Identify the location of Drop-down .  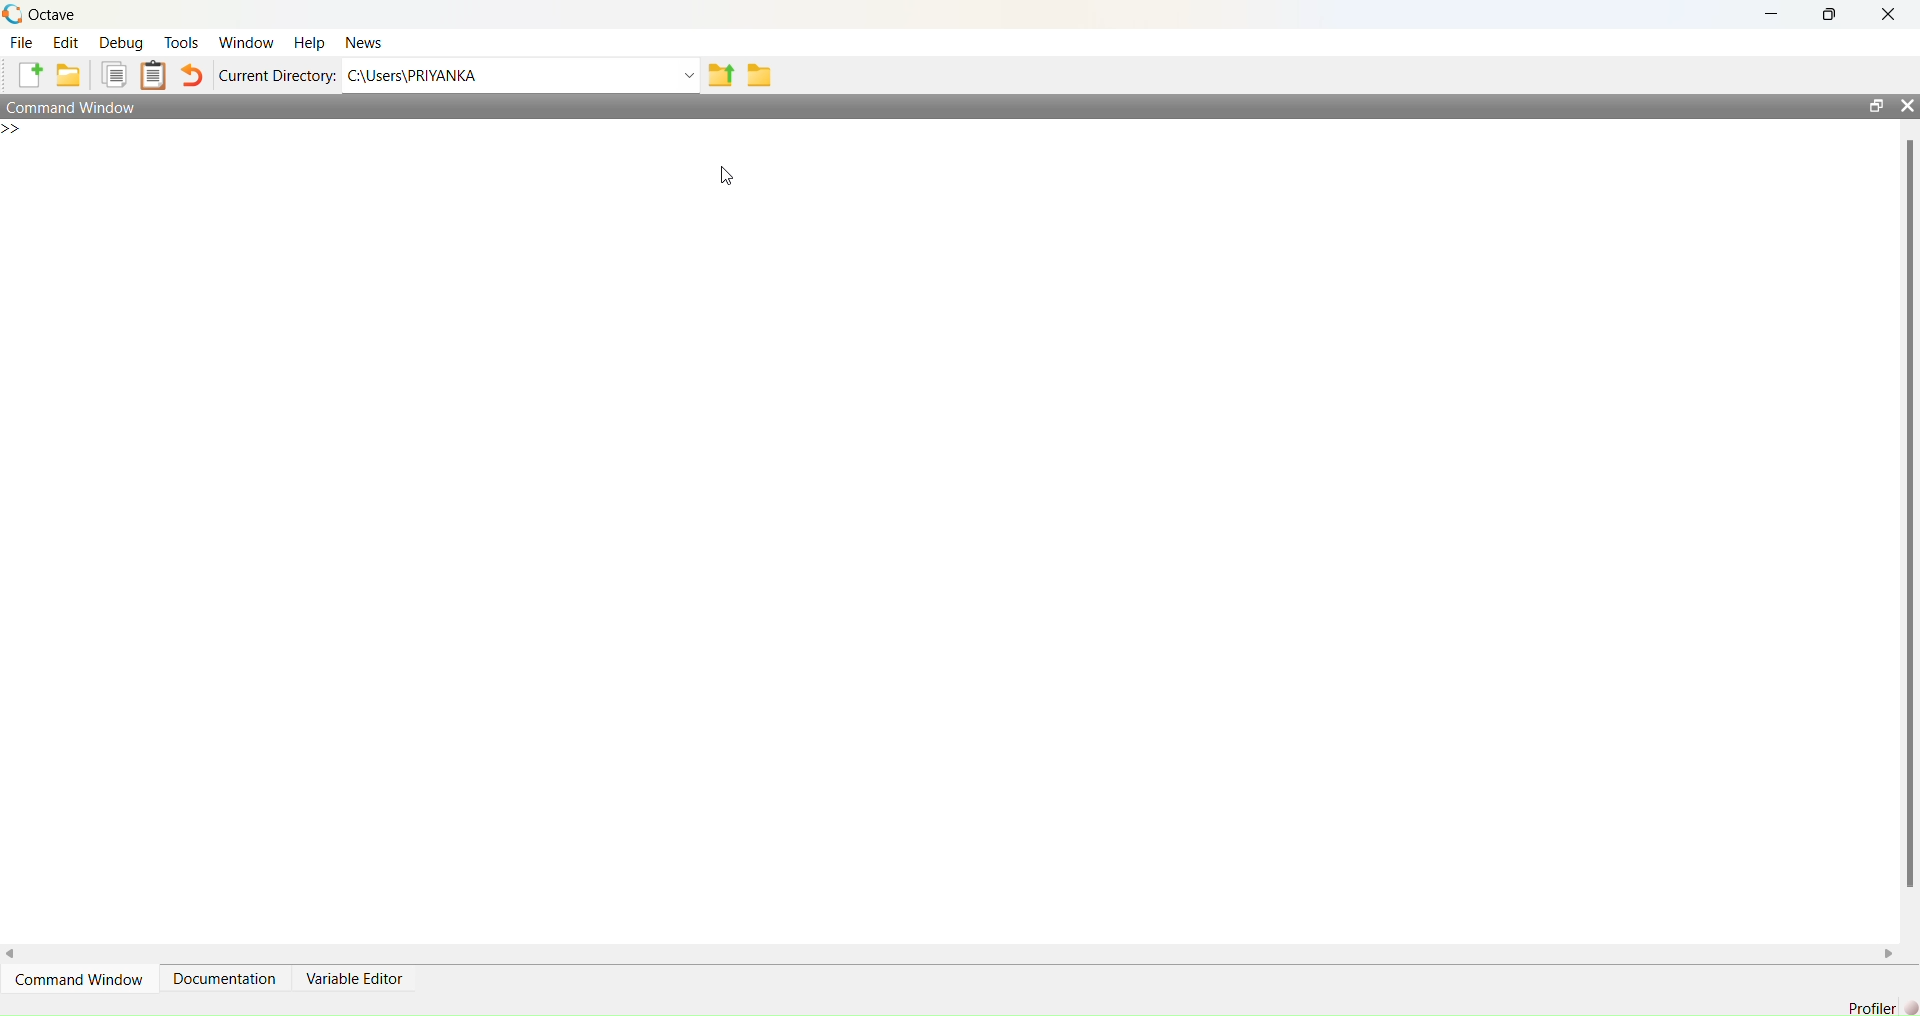
(689, 75).